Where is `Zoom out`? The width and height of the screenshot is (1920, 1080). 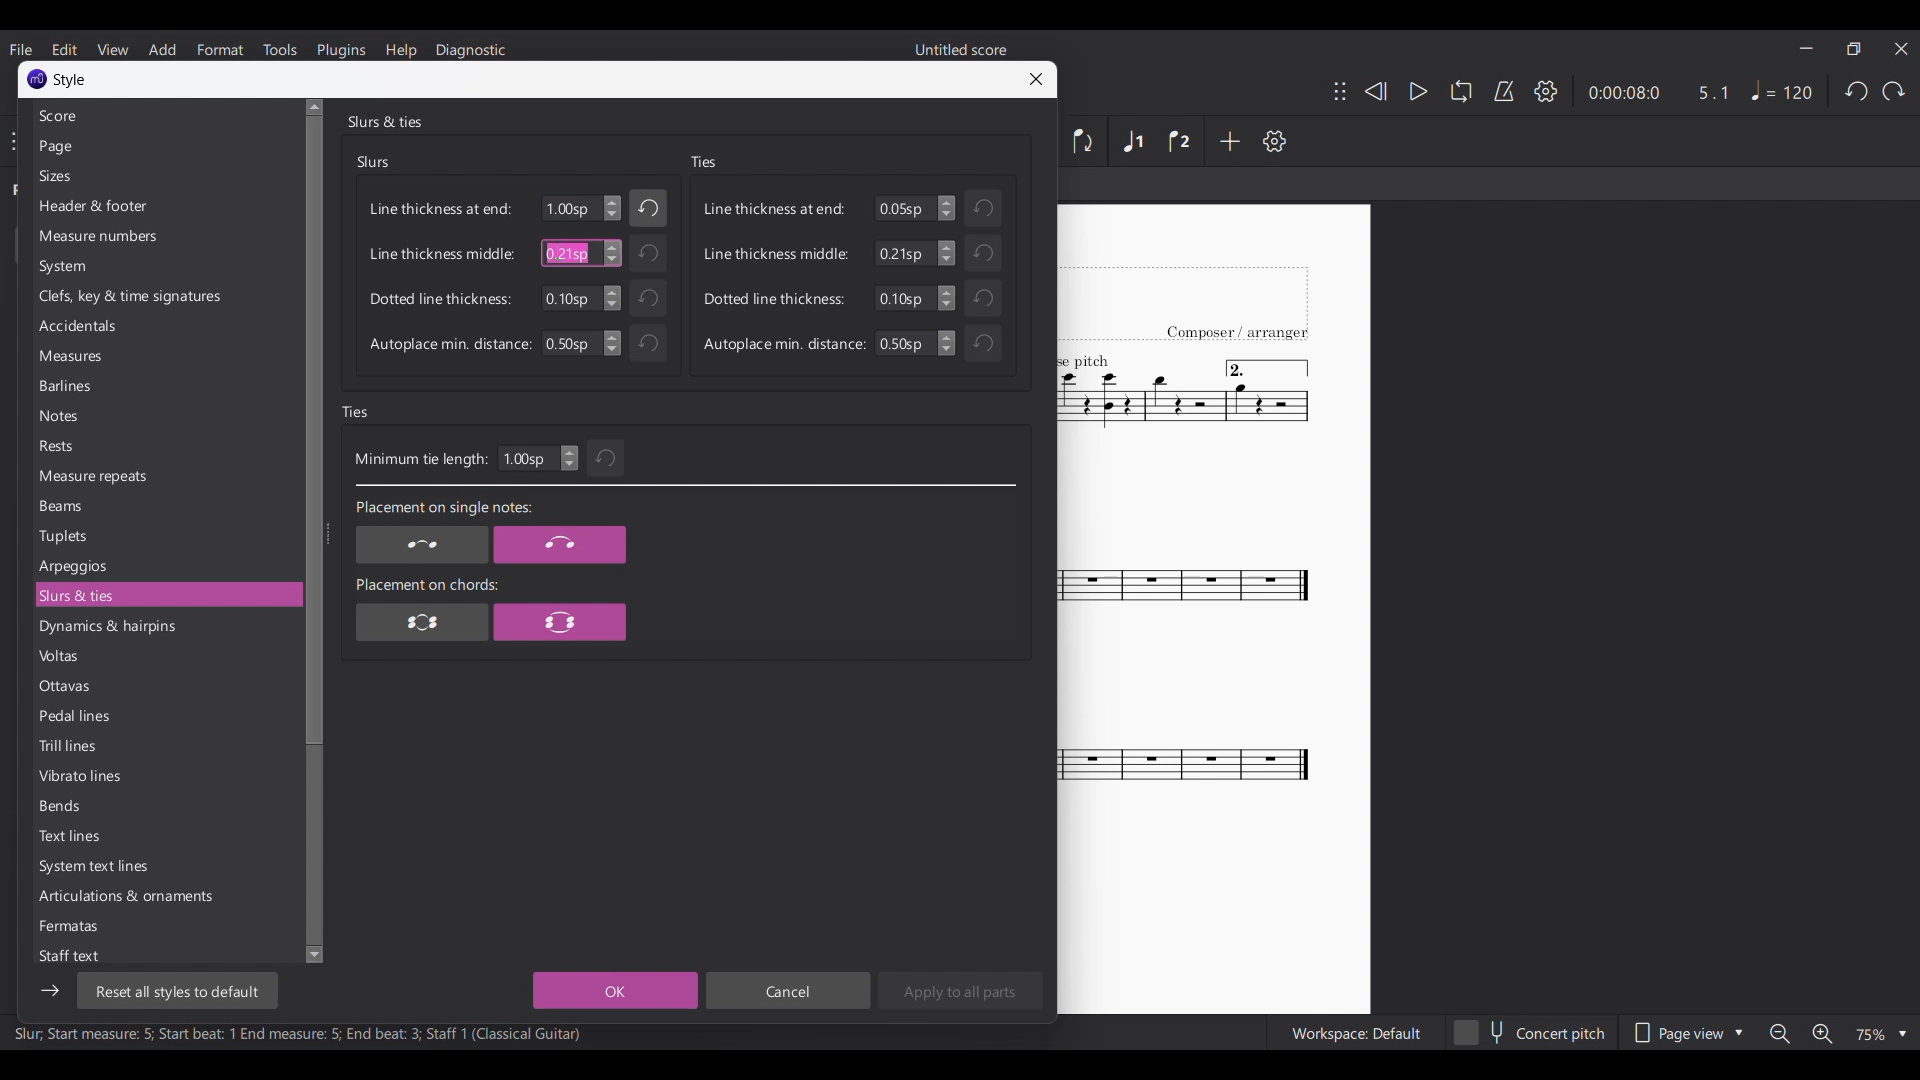 Zoom out is located at coordinates (1780, 1033).